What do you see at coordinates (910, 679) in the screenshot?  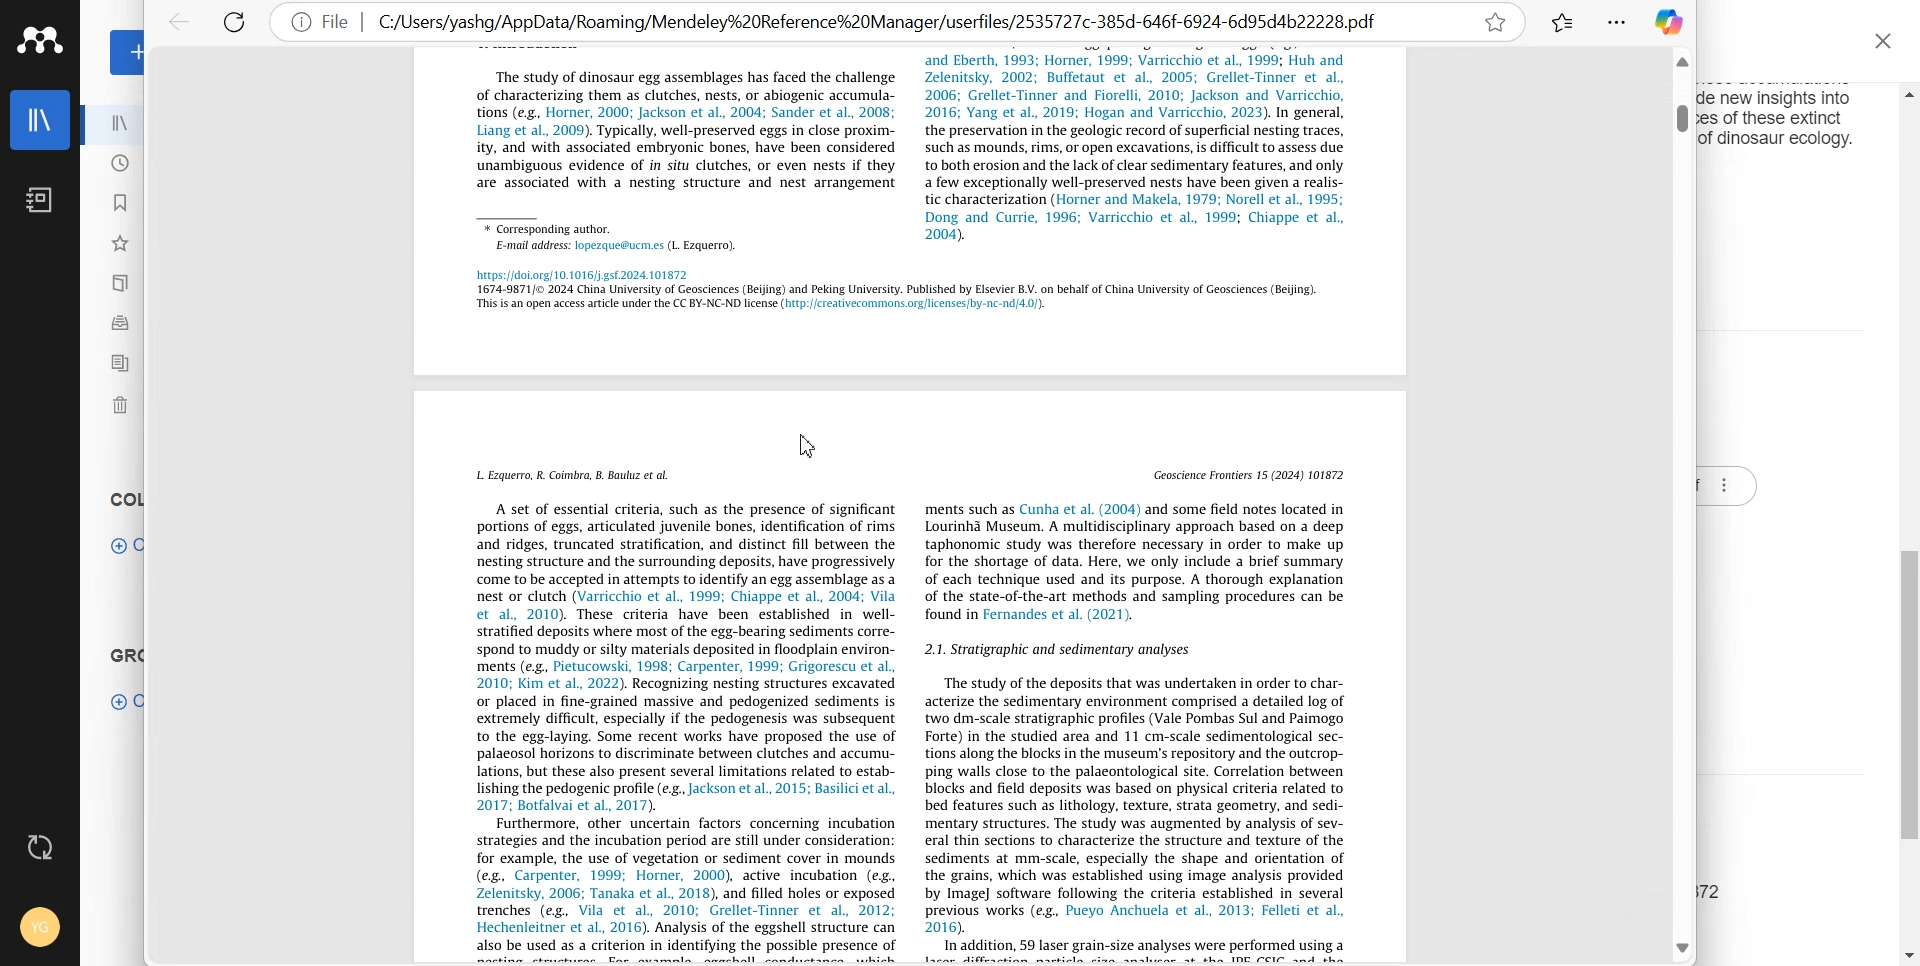 I see `Page of Large dinosaur egg accumulations and their significance for understanding nesting behaviour` at bounding box center [910, 679].